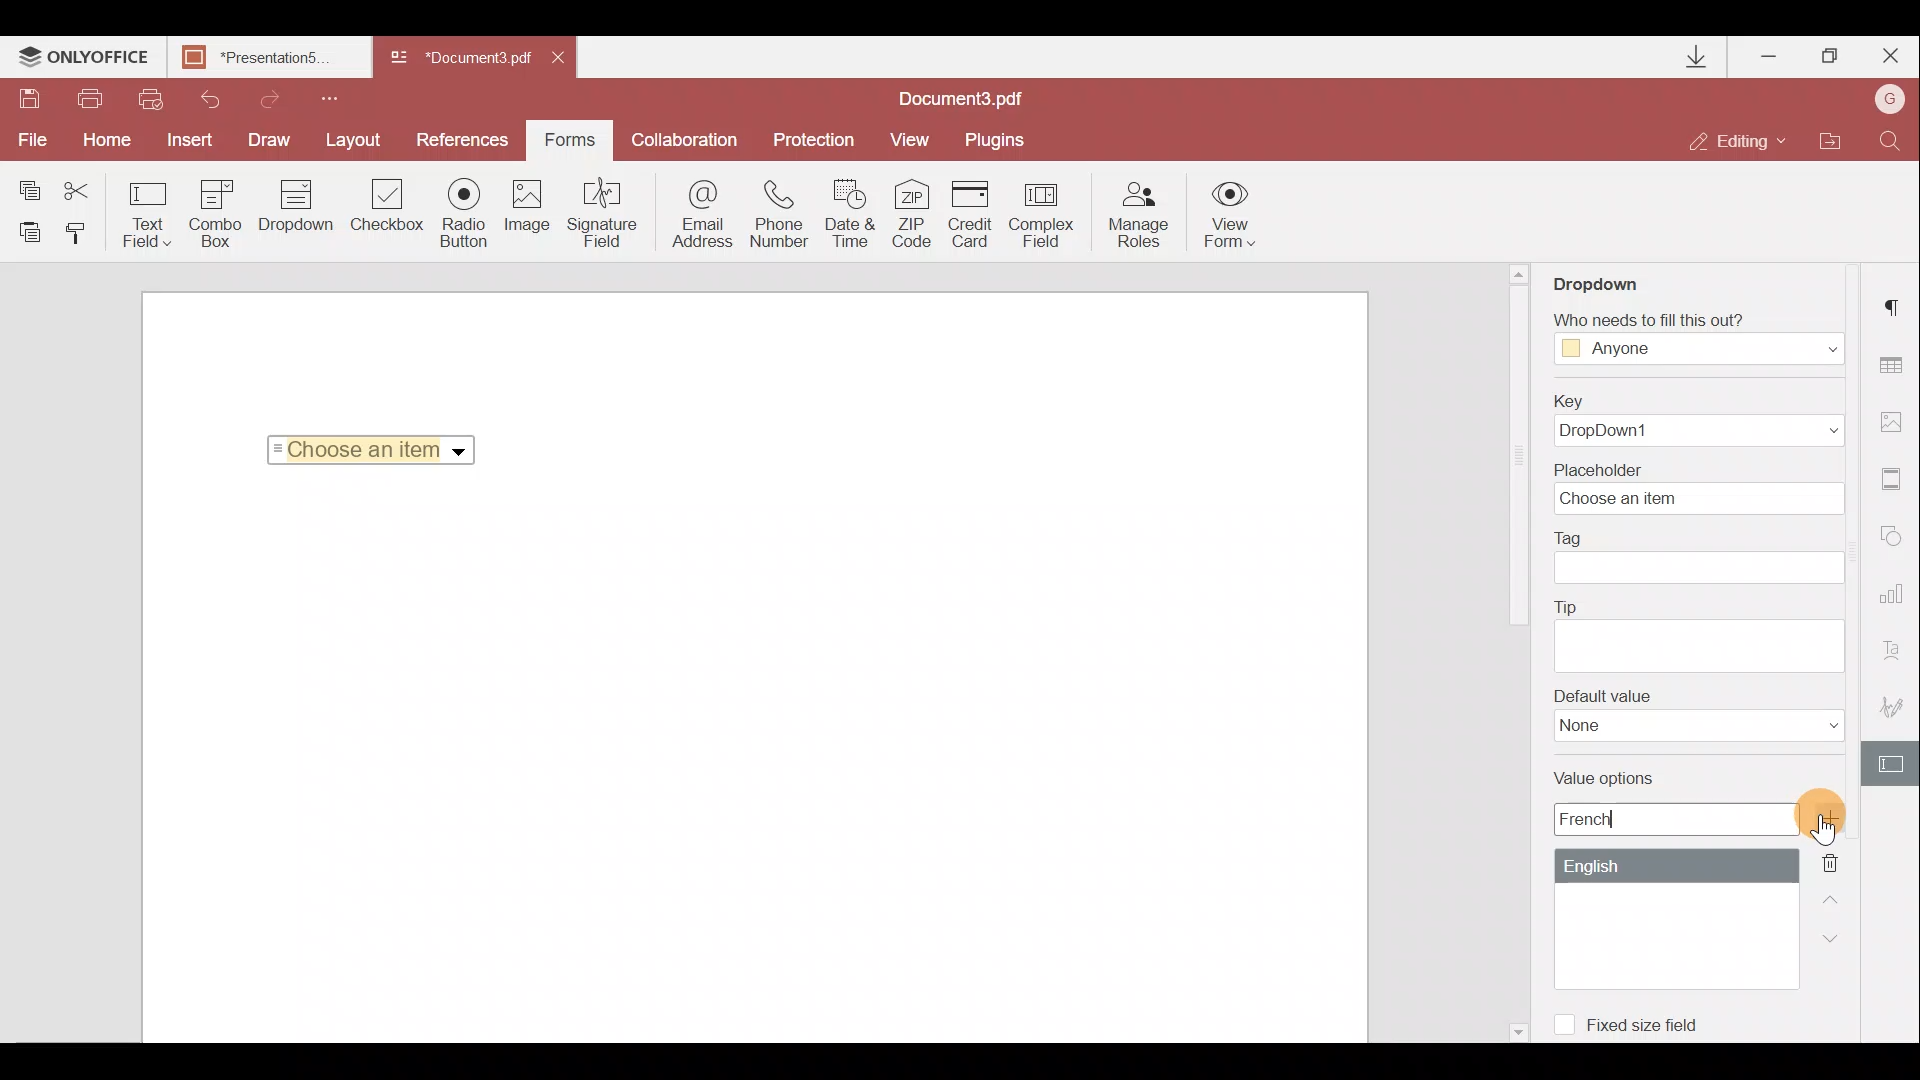  Describe the element at coordinates (464, 212) in the screenshot. I see `Radio button` at that location.